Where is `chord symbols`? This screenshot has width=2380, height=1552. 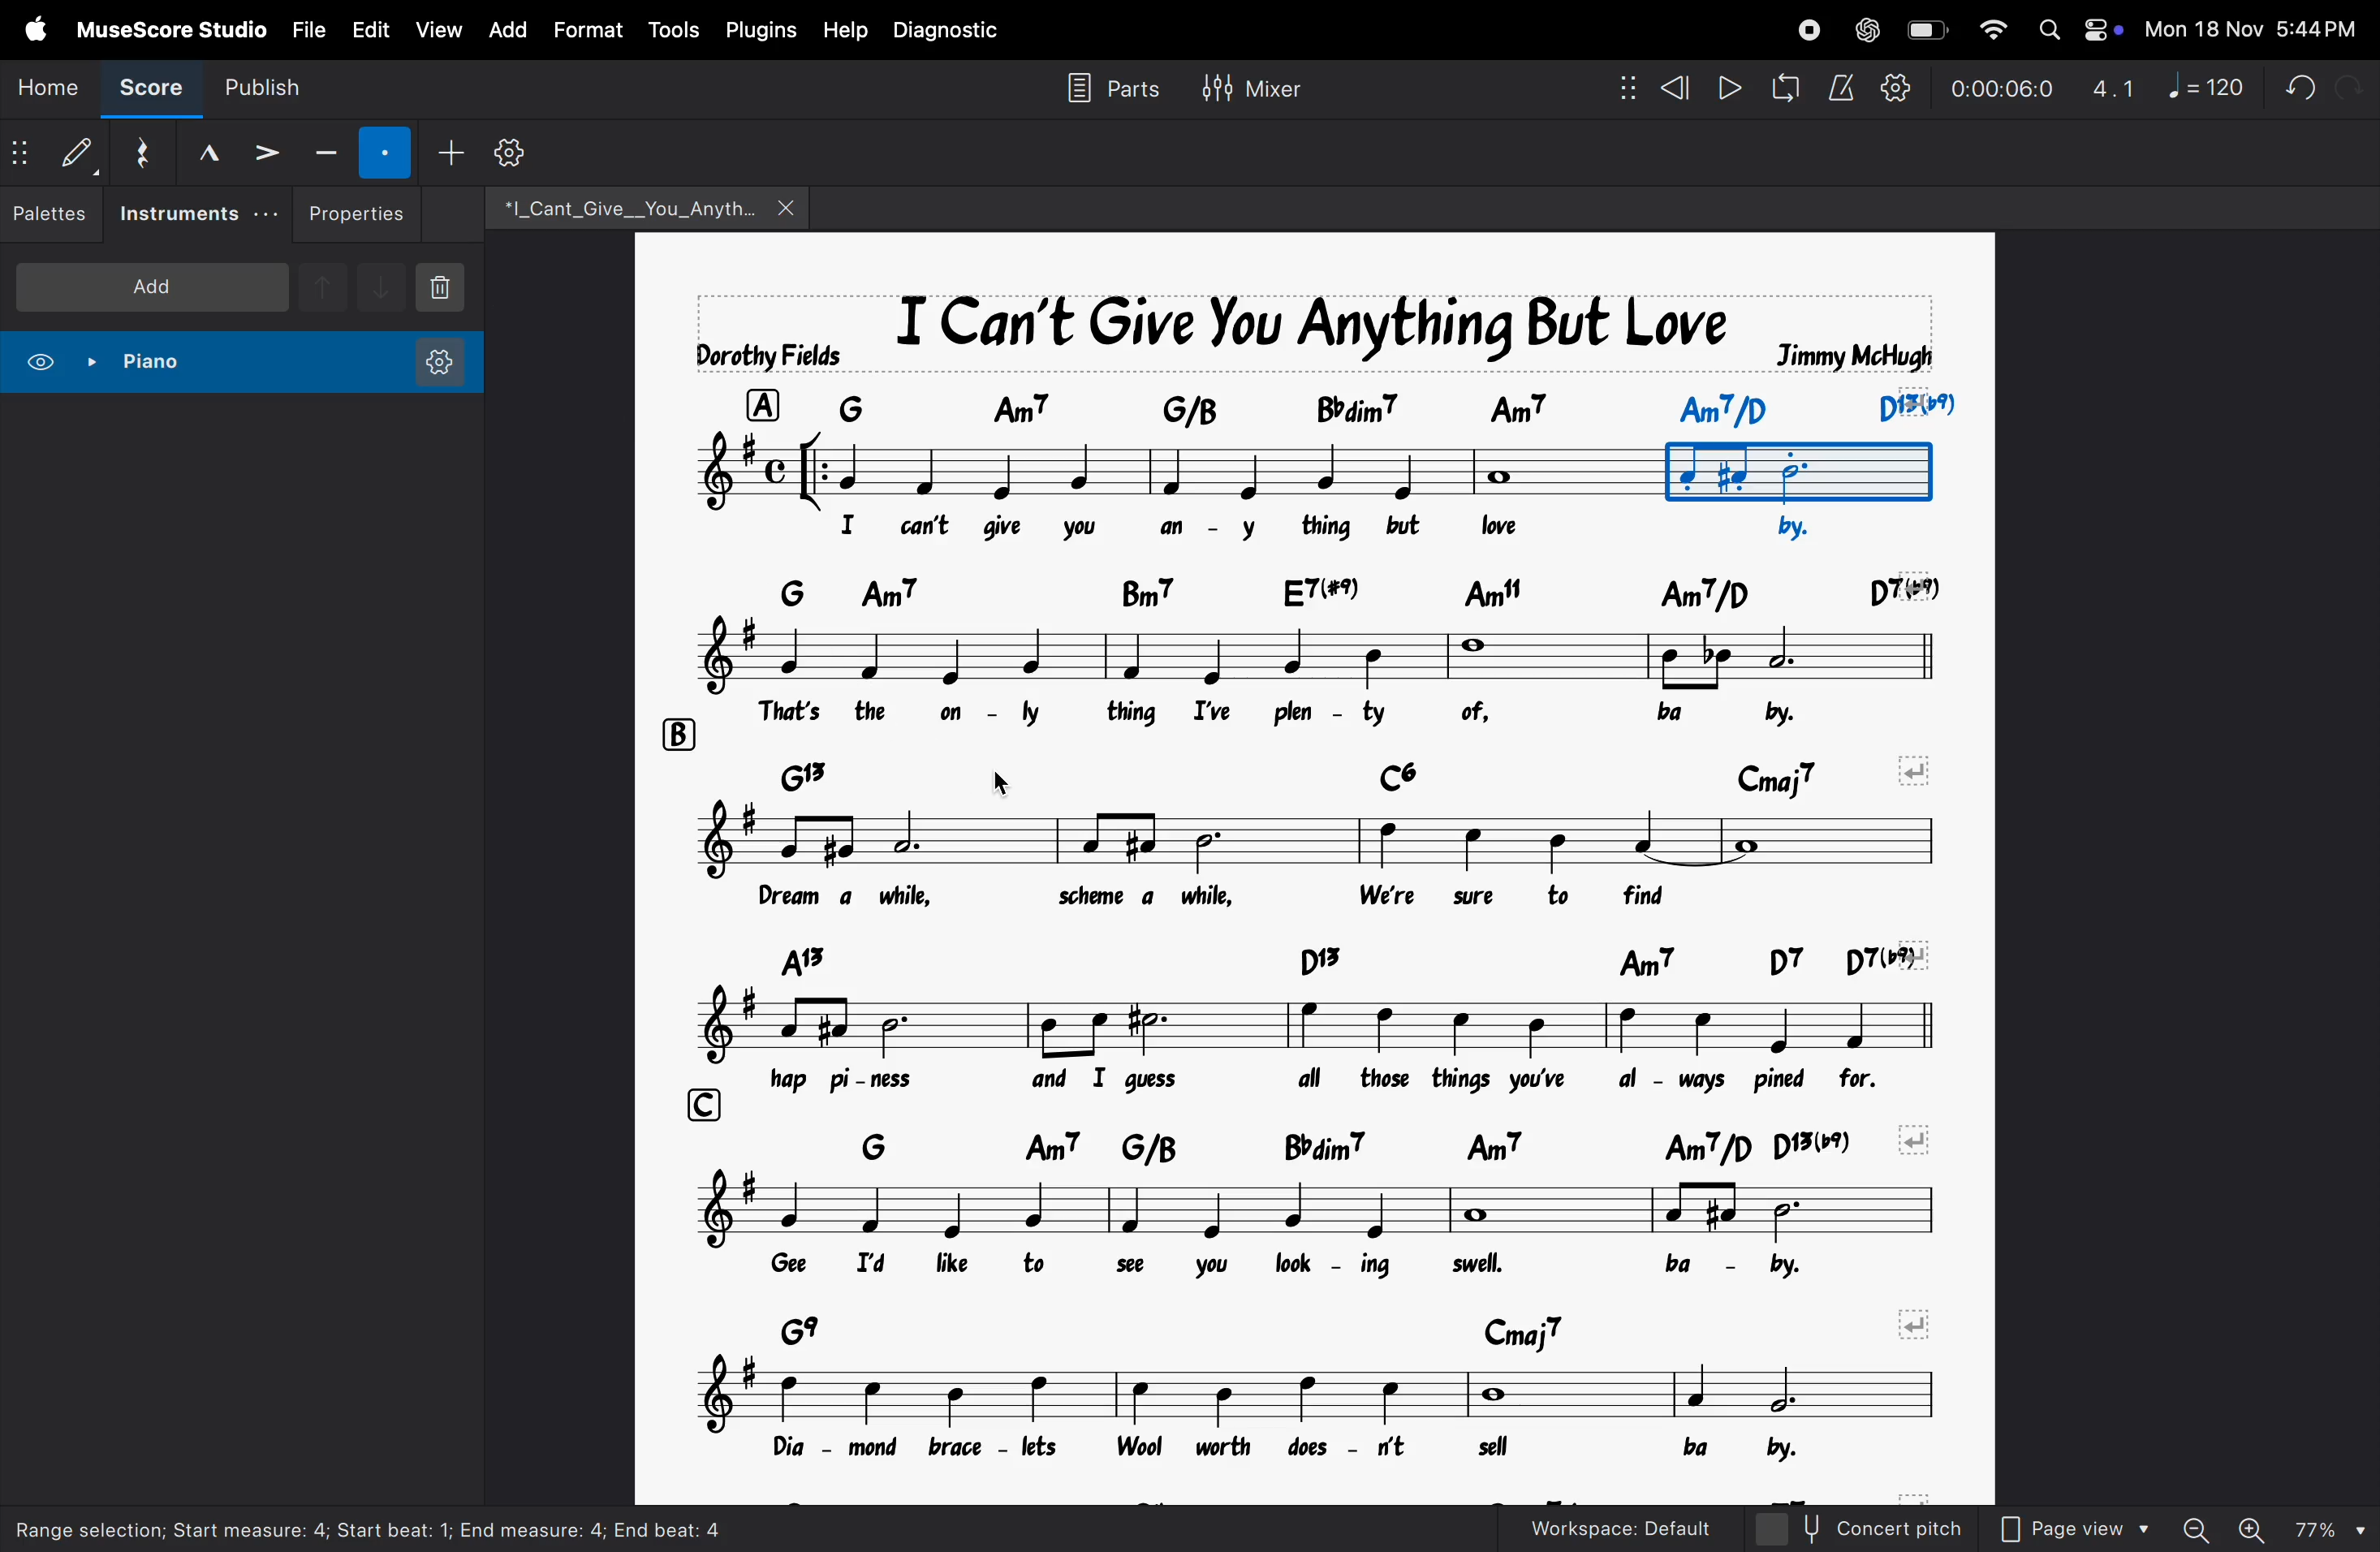
chord symbols is located at coordinates (1339, 1325).